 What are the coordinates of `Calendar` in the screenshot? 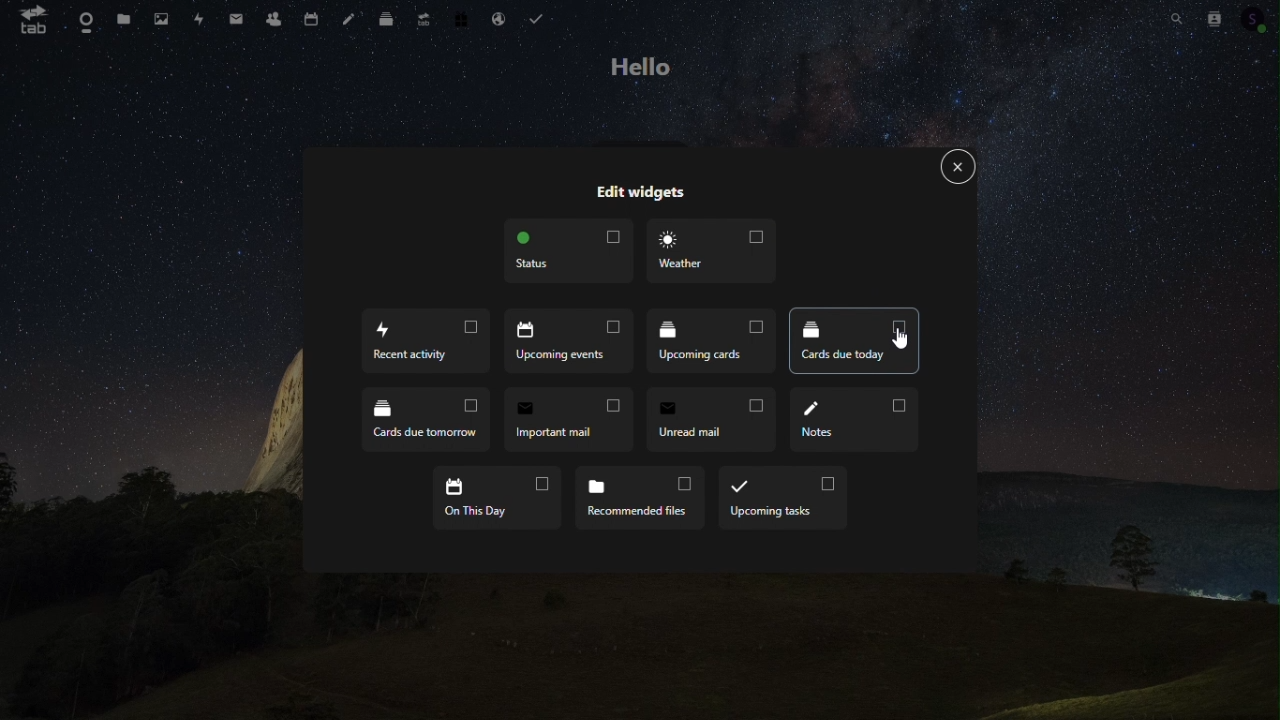 It's located at (315, 19).